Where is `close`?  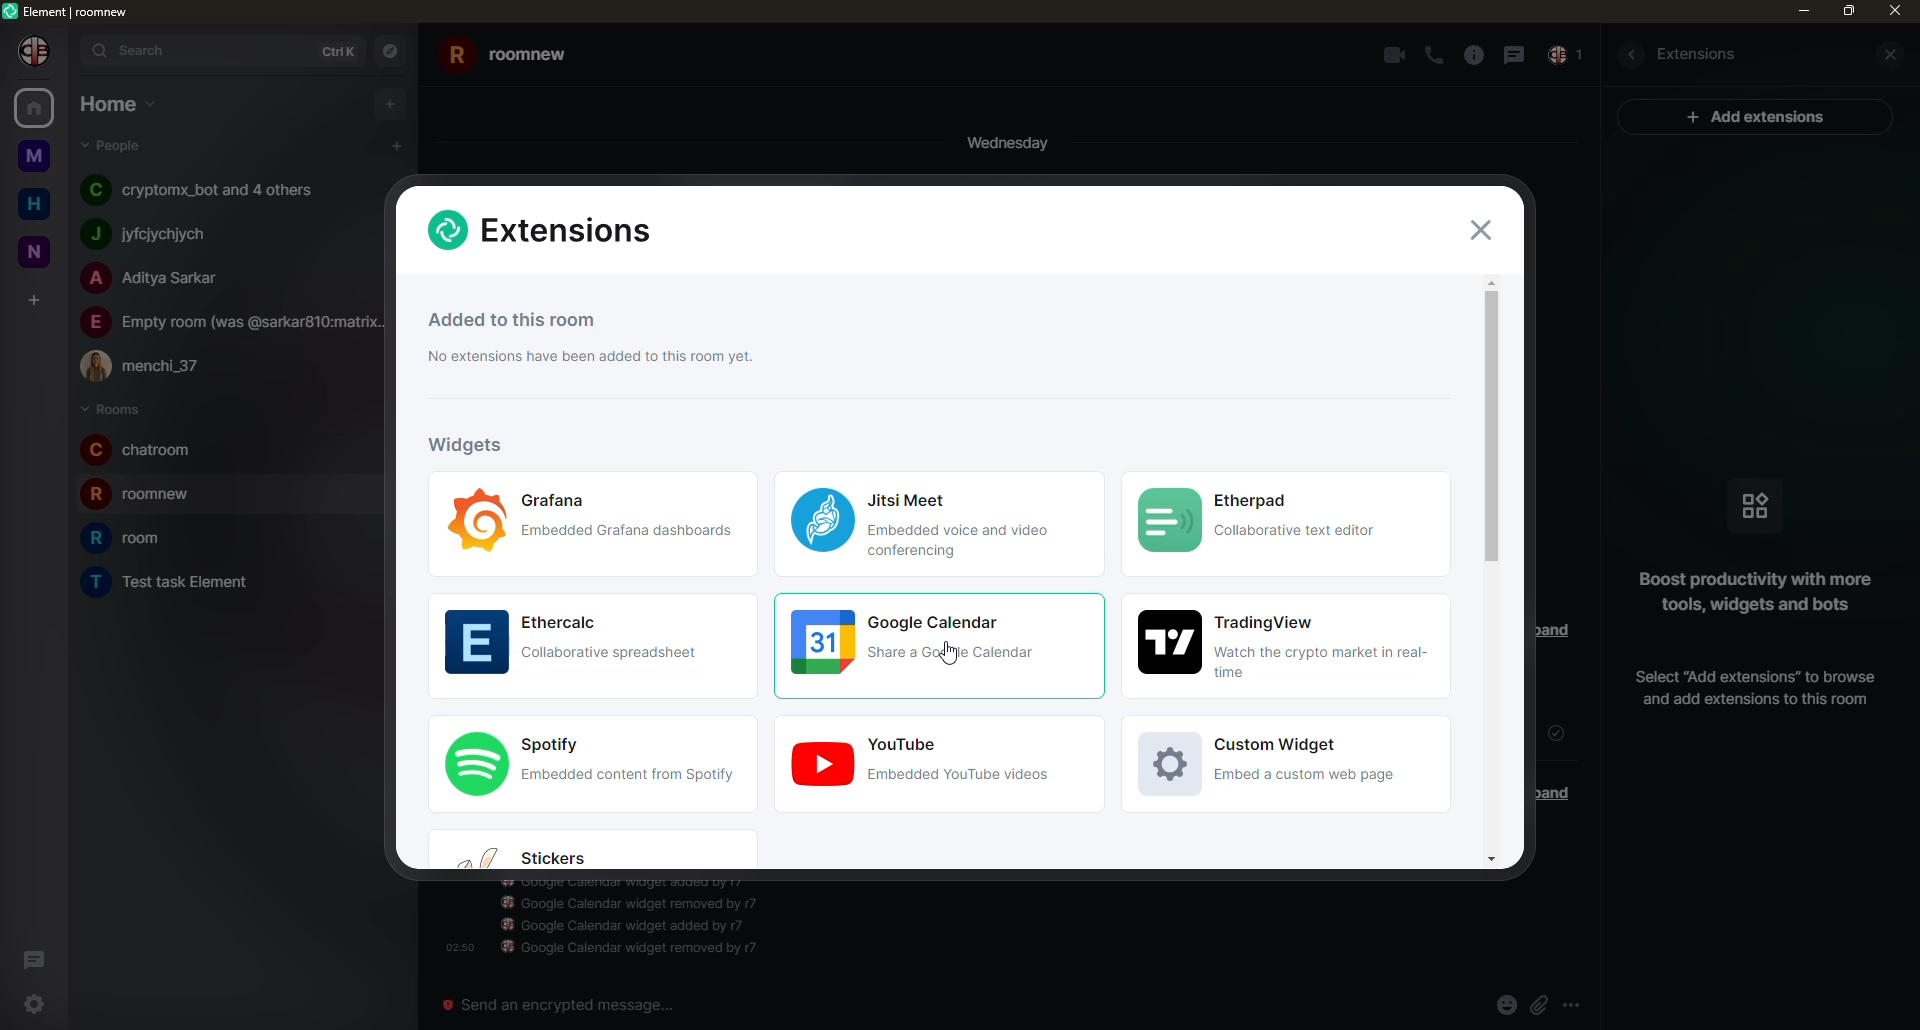 close is located at coordinates (1482, 229).